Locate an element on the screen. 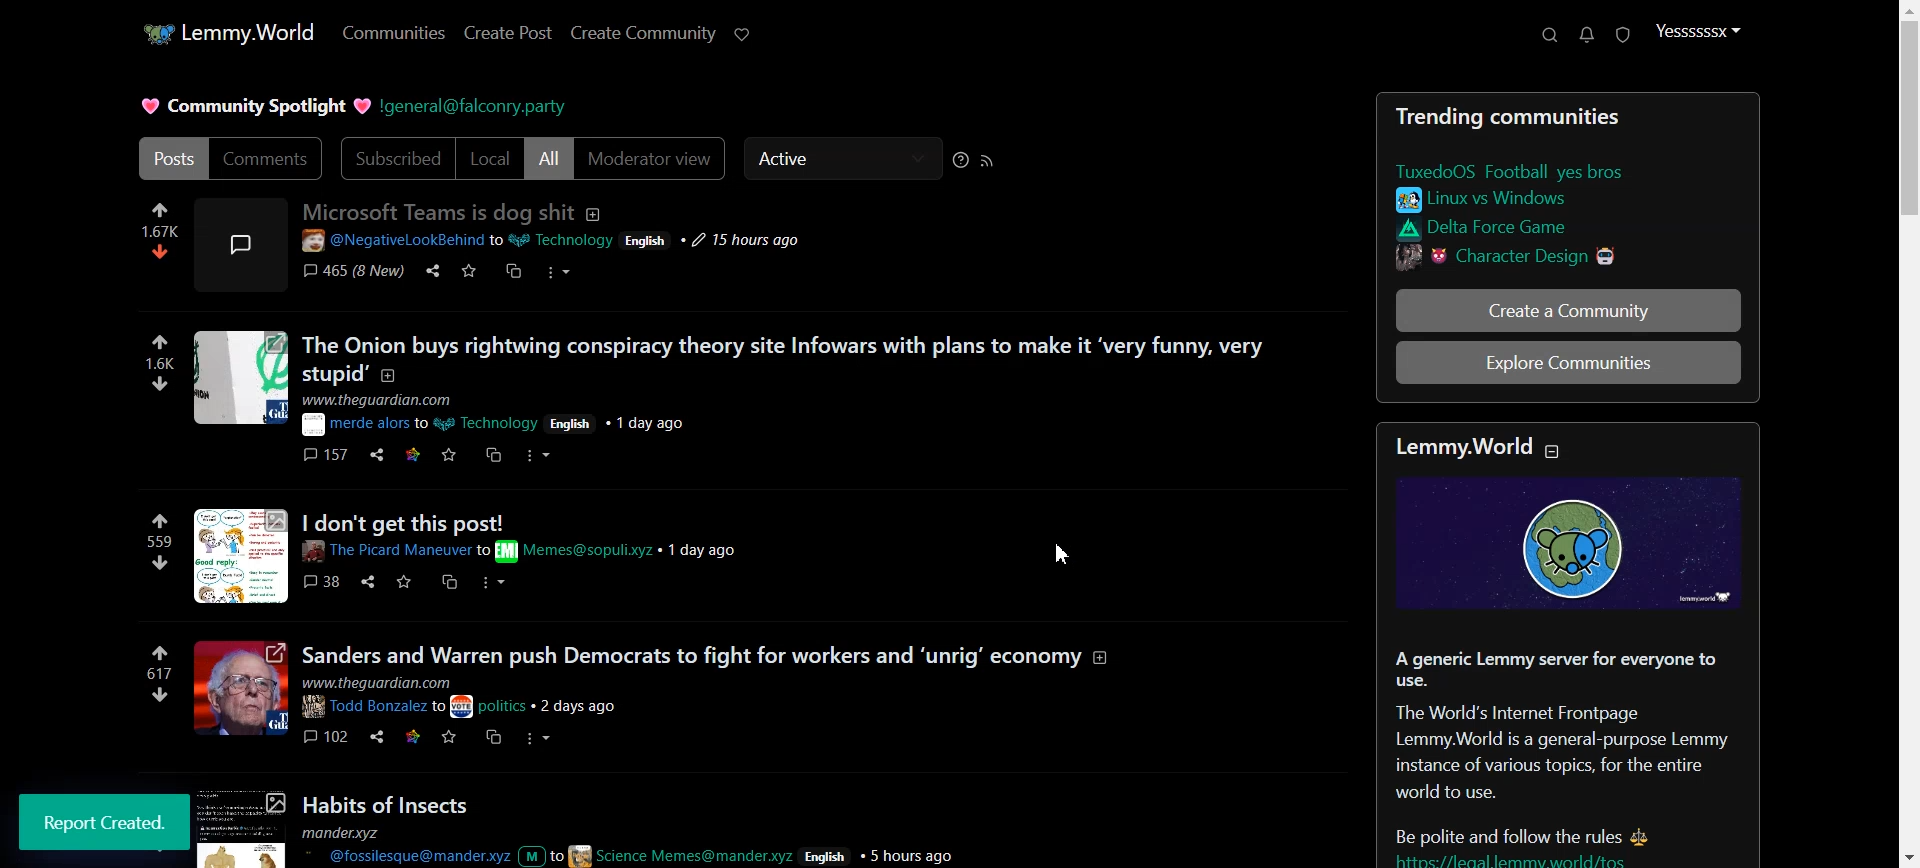 The image size is (1920, 868). Cursor is located at coordinates (1064, 553).